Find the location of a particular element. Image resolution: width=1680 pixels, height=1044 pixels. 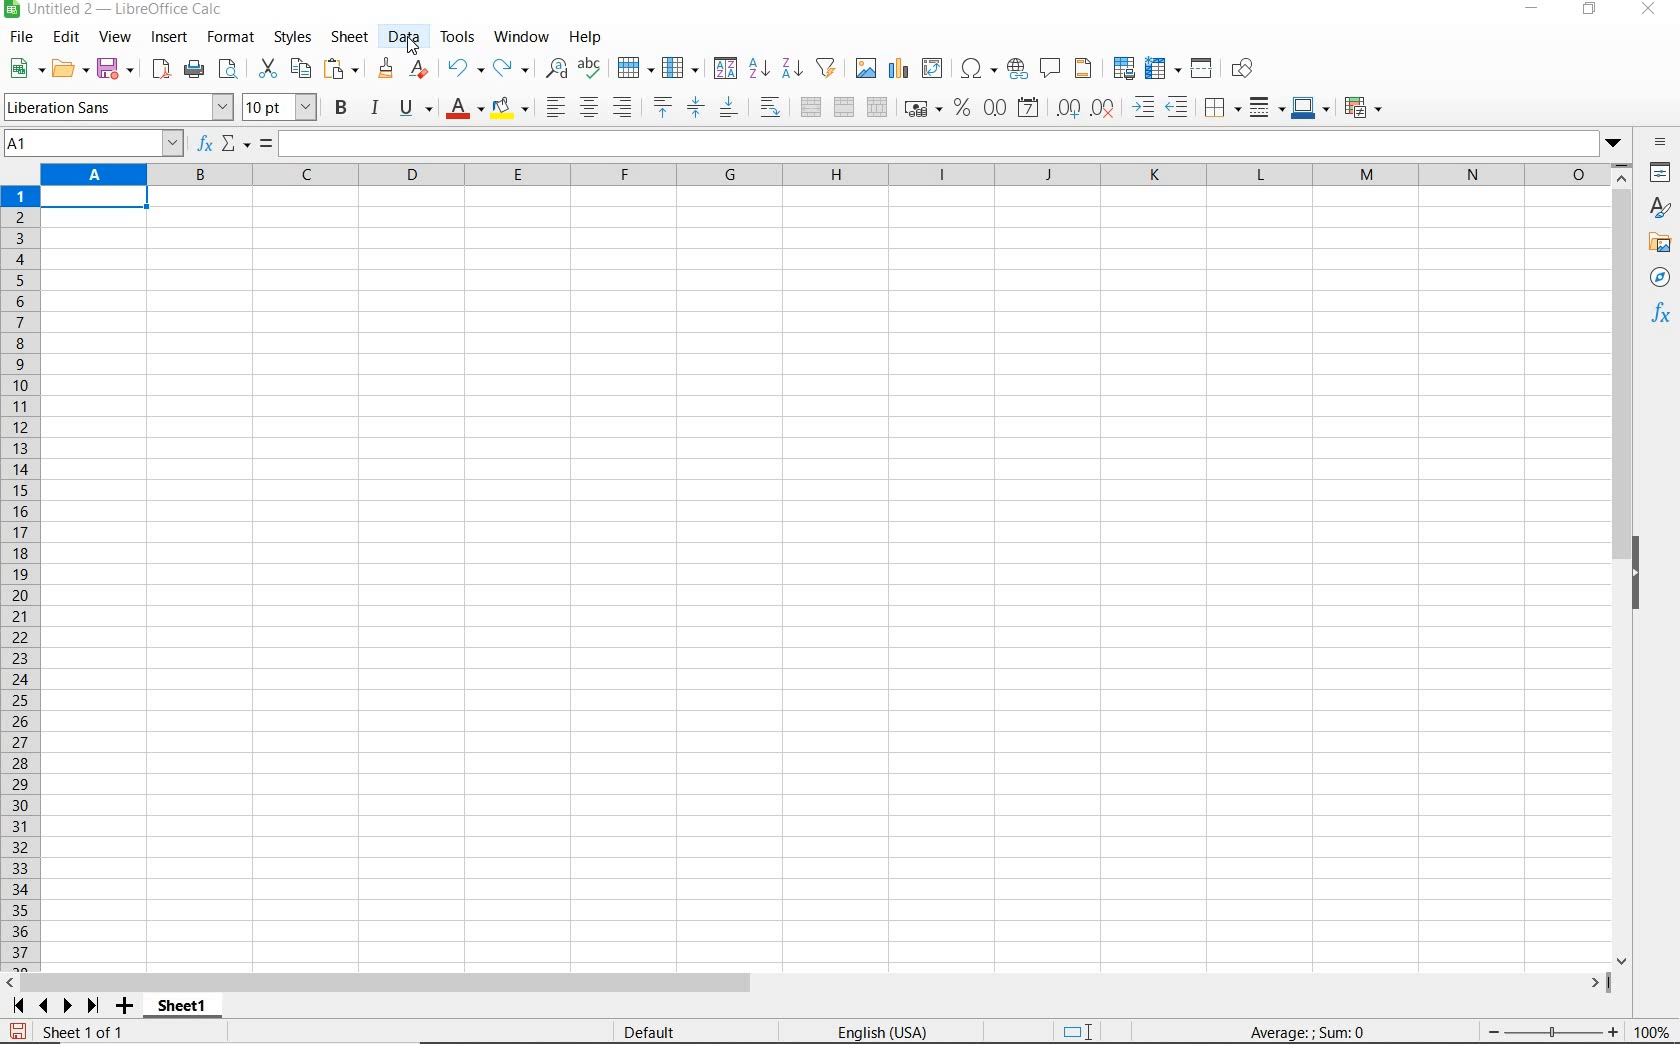

delete decimal place is located at coordinates (1104, 107).